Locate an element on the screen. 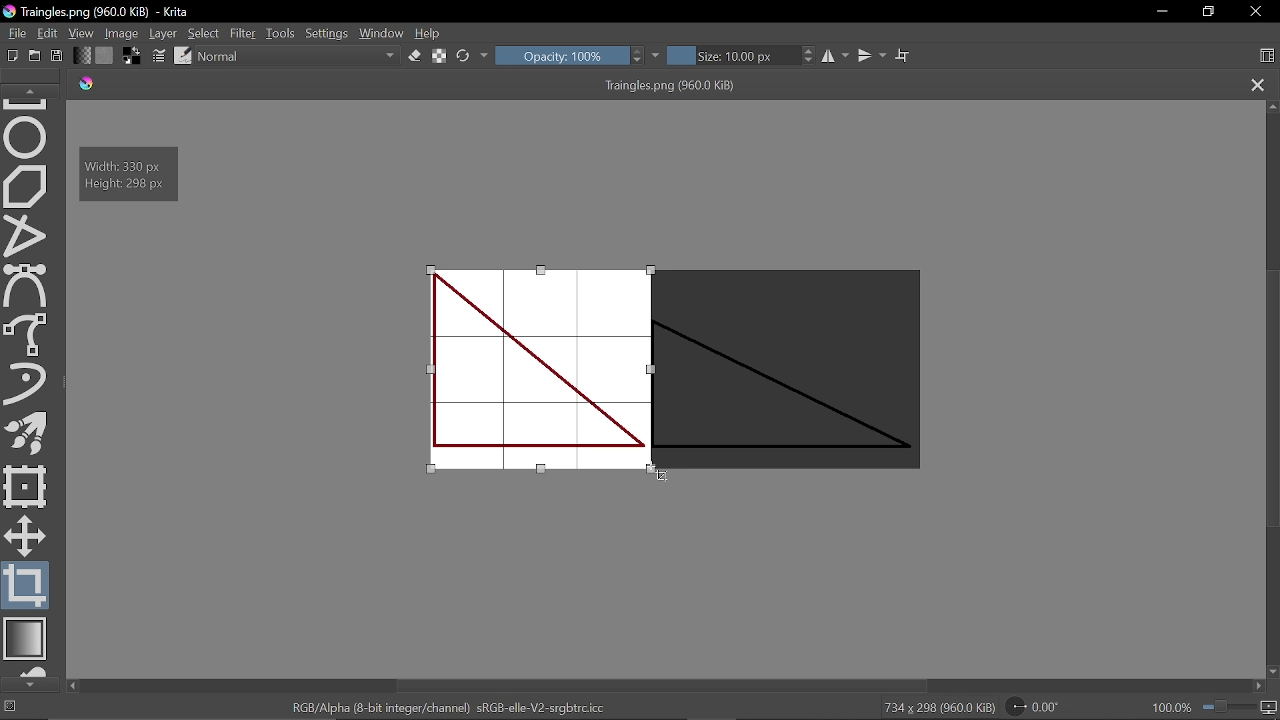 This screenshot has height=720, width=1280. 100.0& is located at coordinates (1216, 705).